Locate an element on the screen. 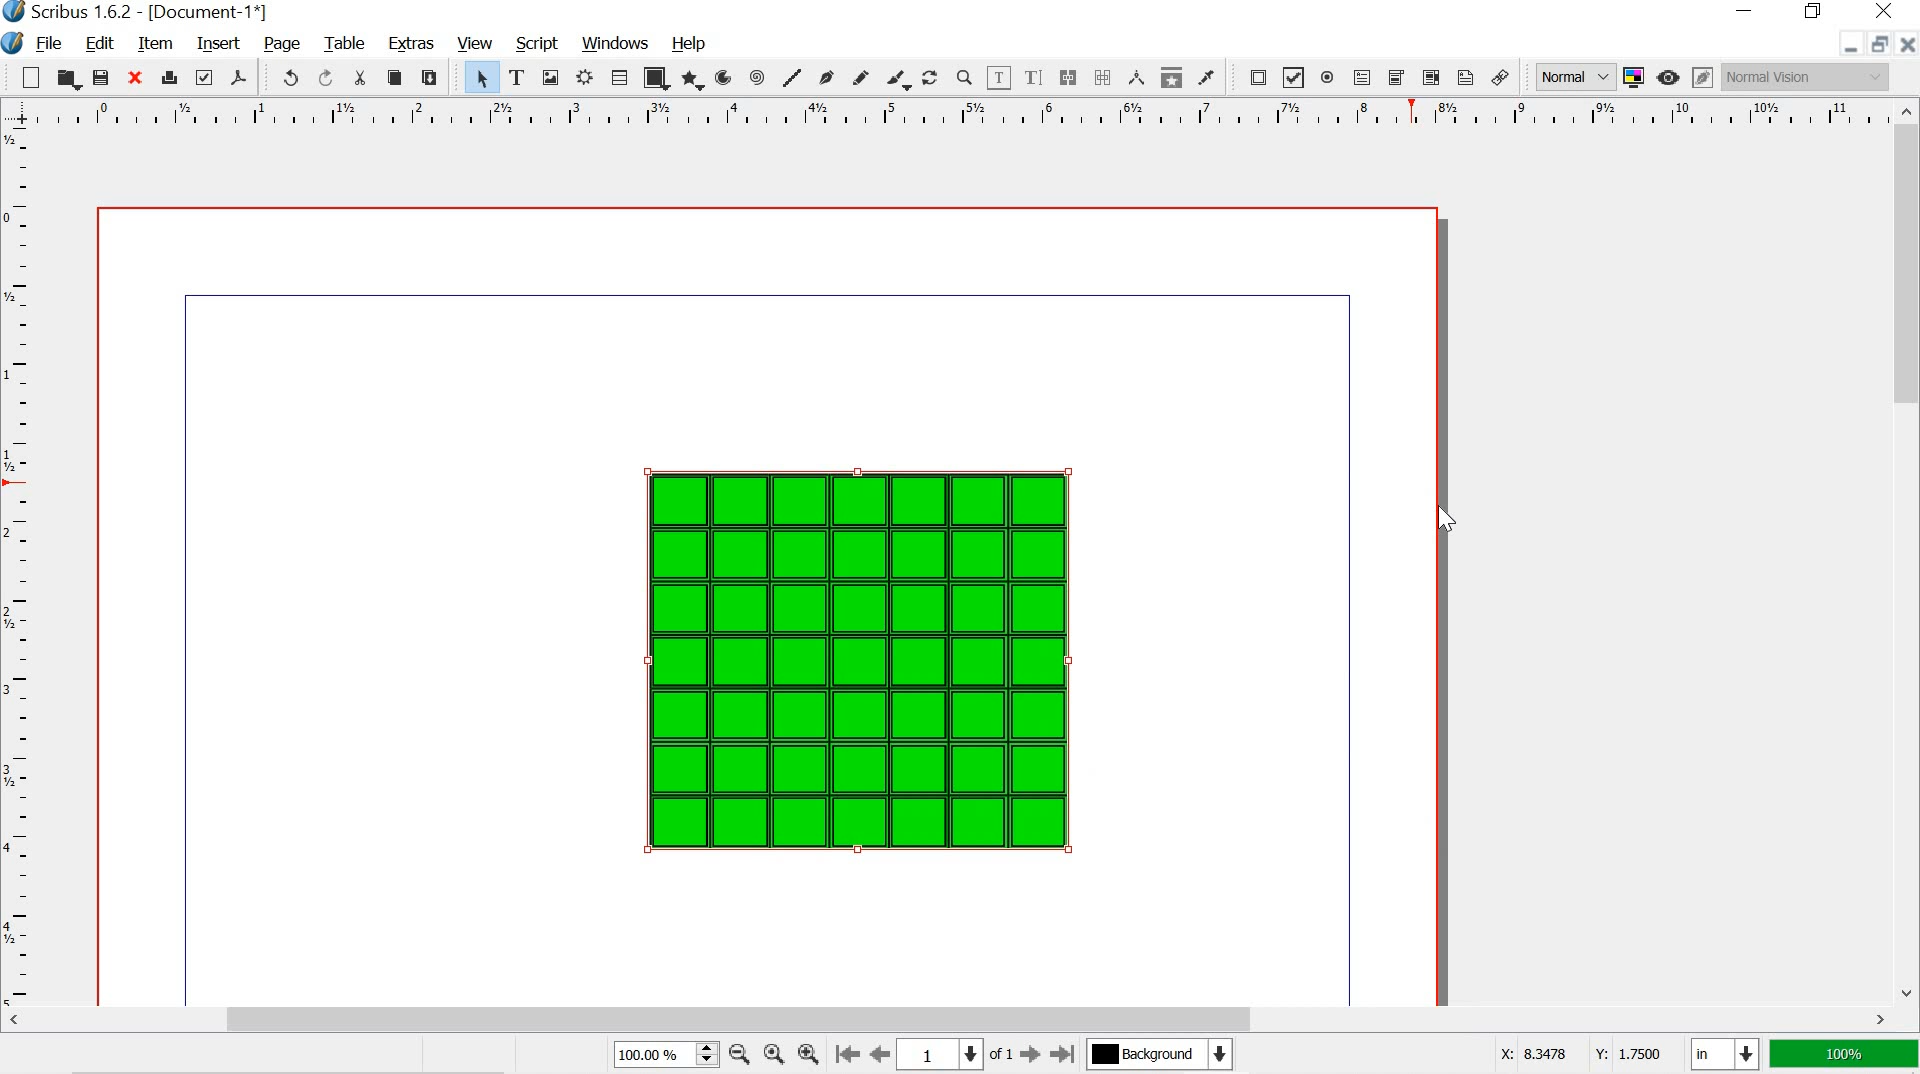 This screenshot has width=1920, height=1074. toggle color management system is located at coordinates (1632, 75).